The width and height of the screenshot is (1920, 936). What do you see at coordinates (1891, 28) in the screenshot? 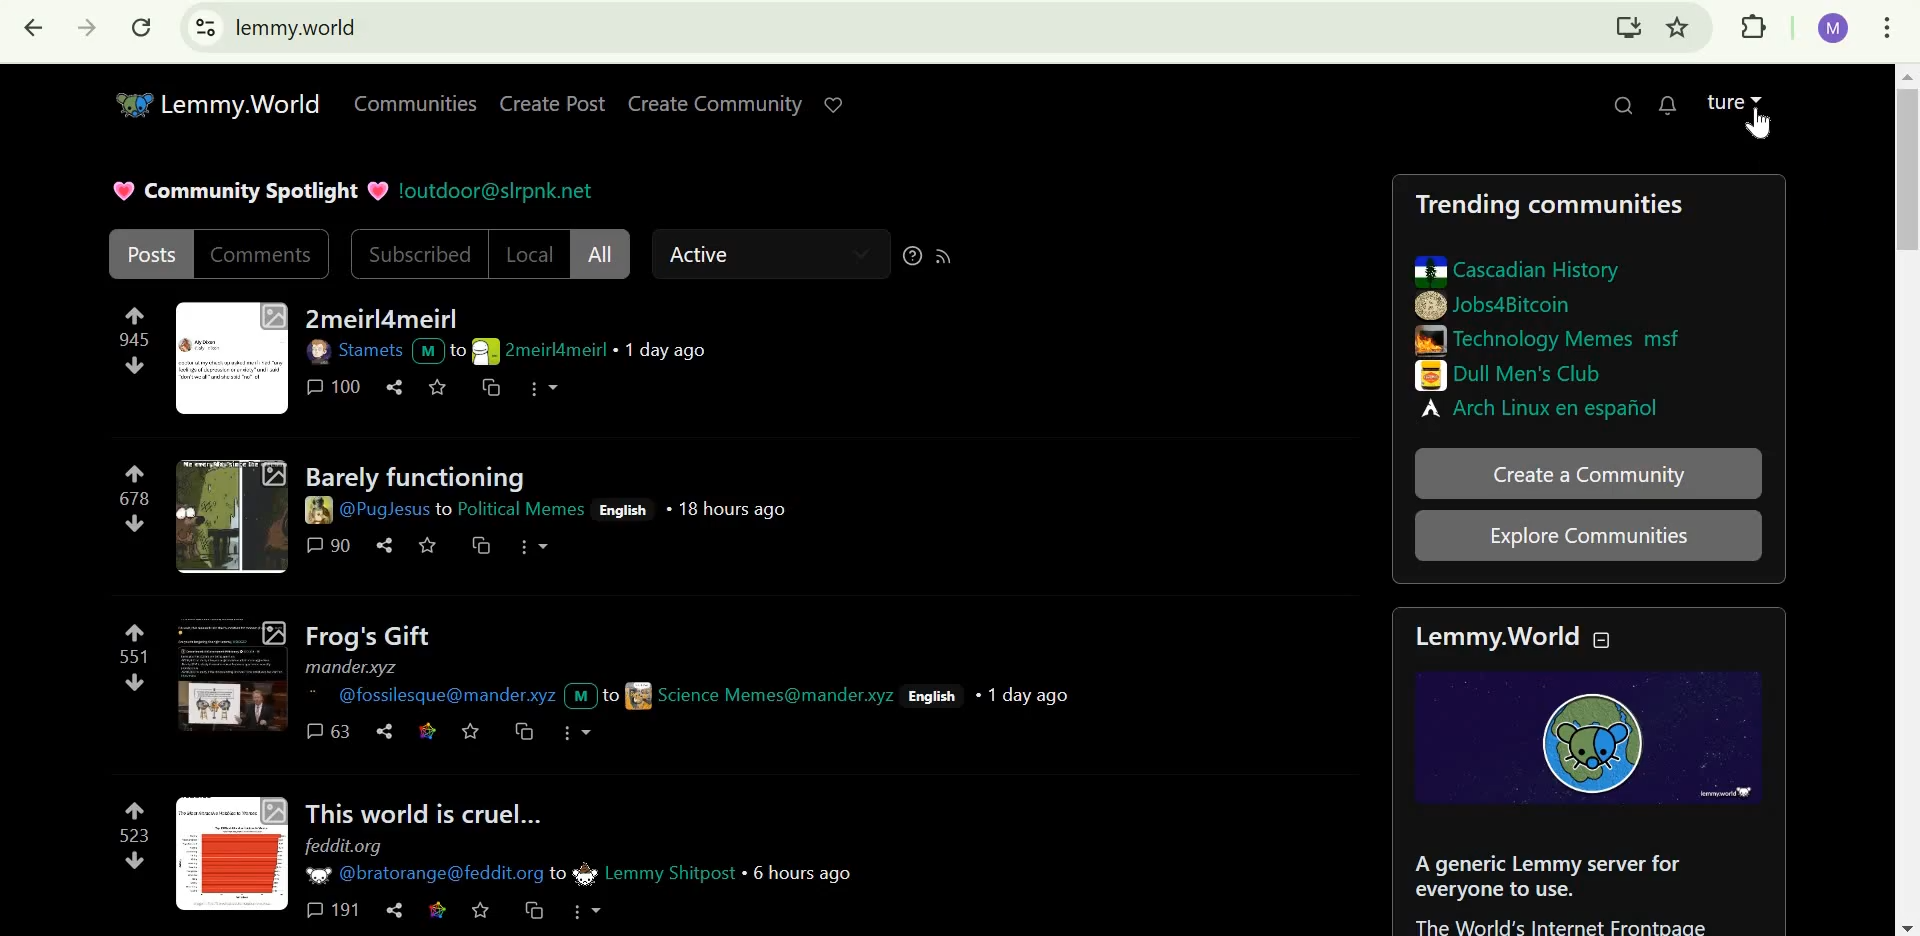
I see `customize and control google chrome` at bounding box center [1891, 28].